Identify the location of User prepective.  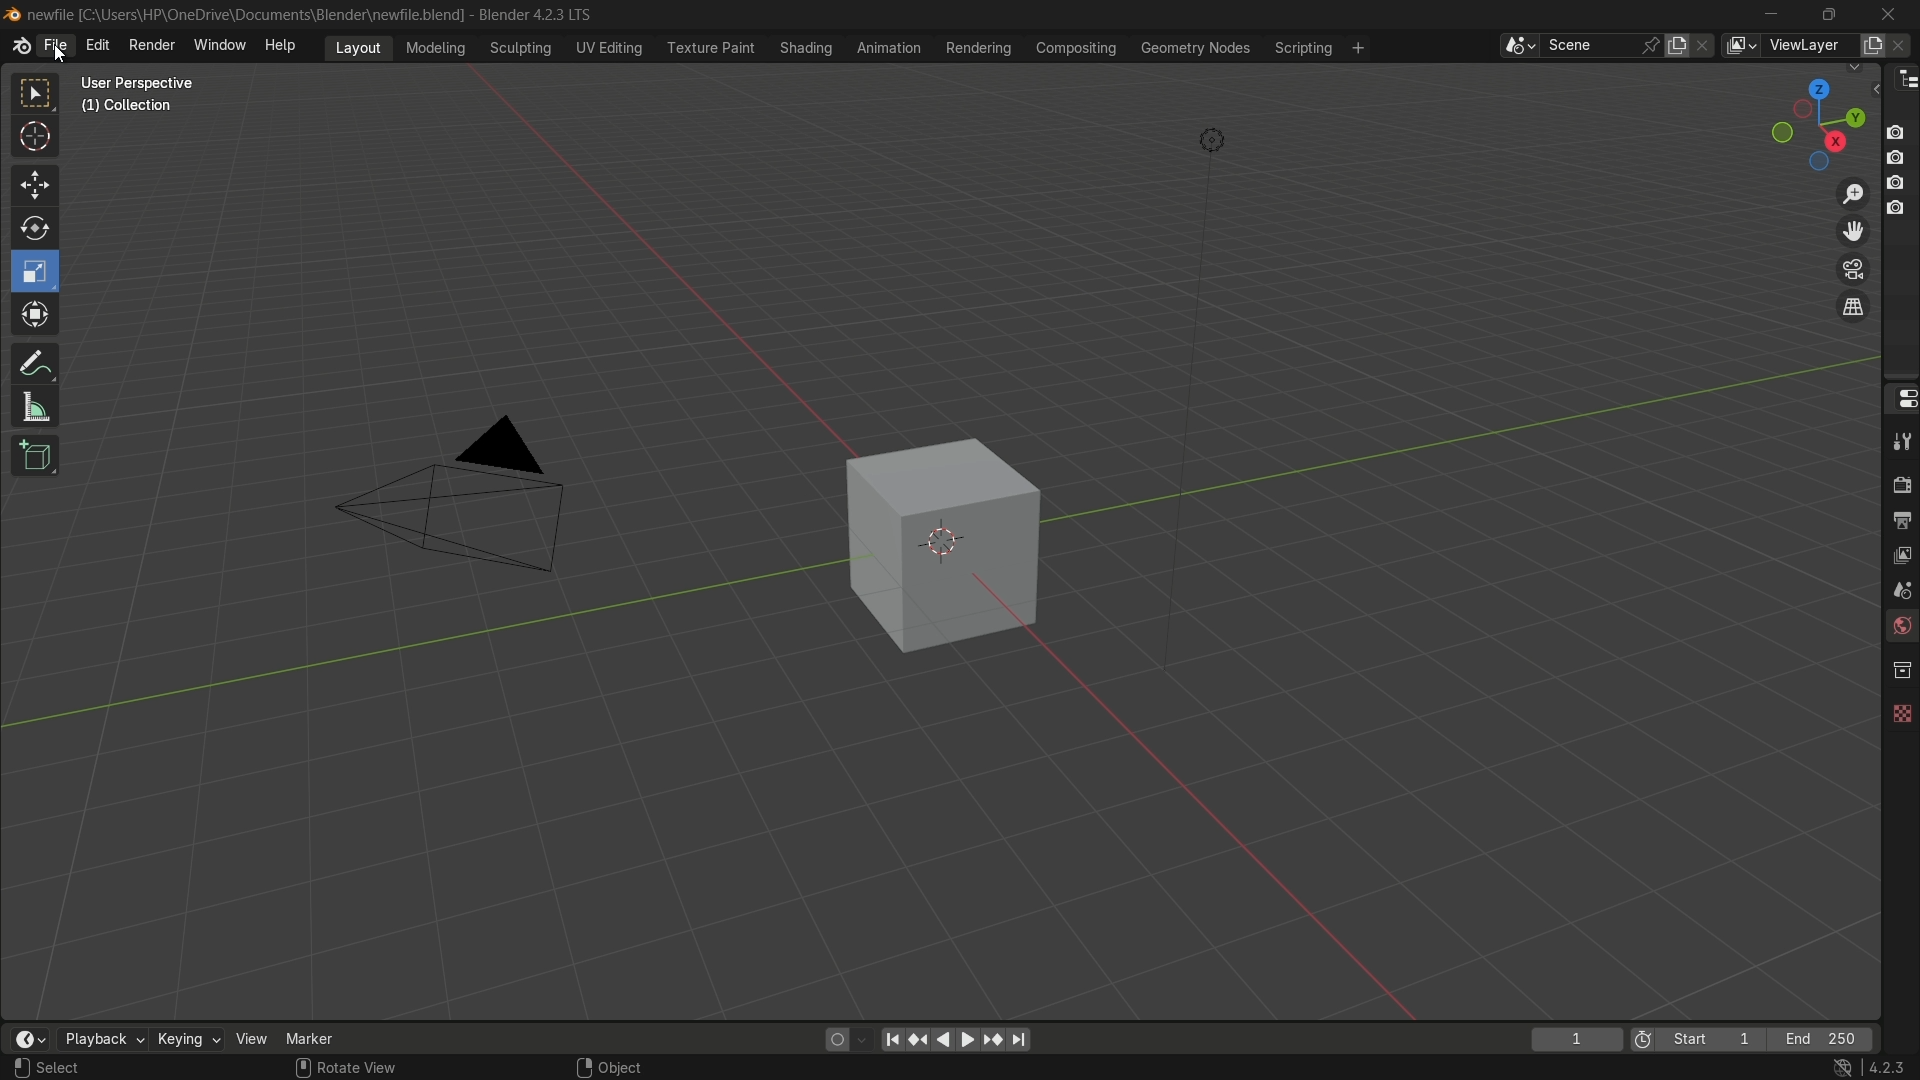
(146, 83).